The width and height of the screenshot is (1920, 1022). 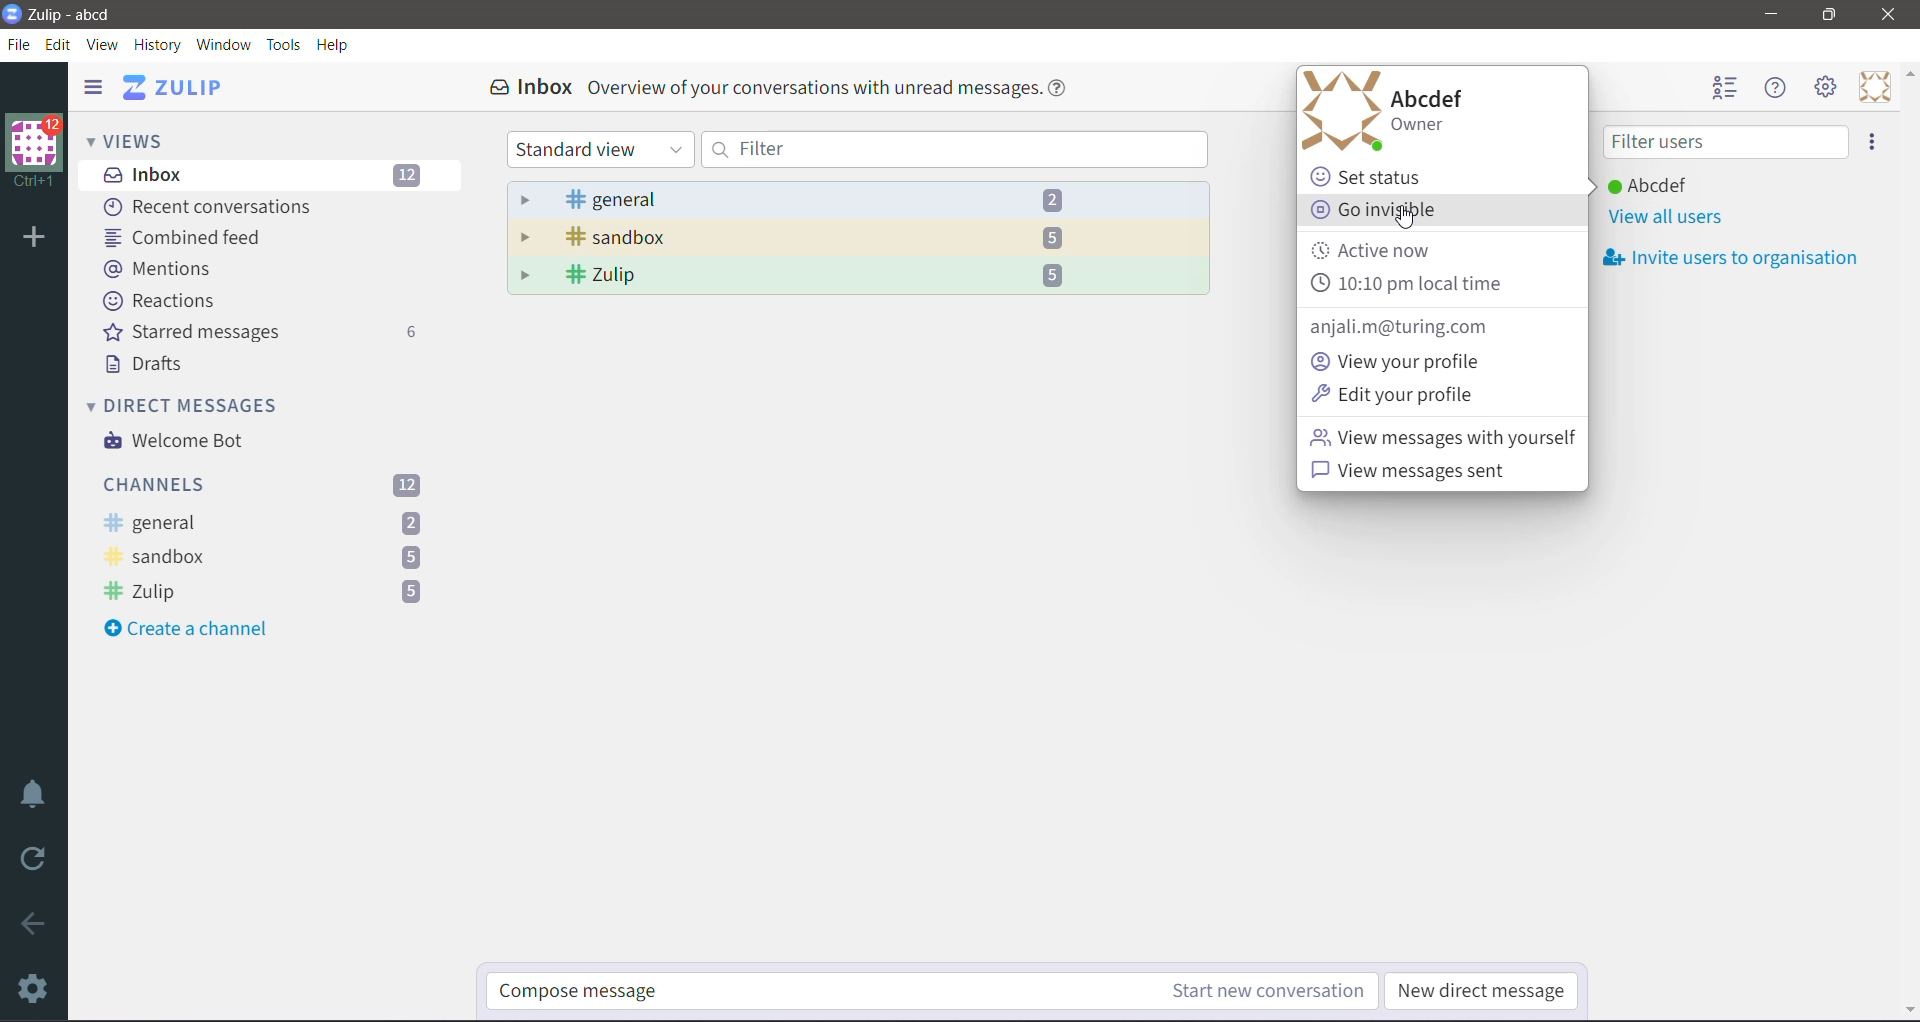 What do you see at coordinates (267, 486) in the screenshot?
I see `Channels - Total unread messages count` at bounding box center [267, 486].